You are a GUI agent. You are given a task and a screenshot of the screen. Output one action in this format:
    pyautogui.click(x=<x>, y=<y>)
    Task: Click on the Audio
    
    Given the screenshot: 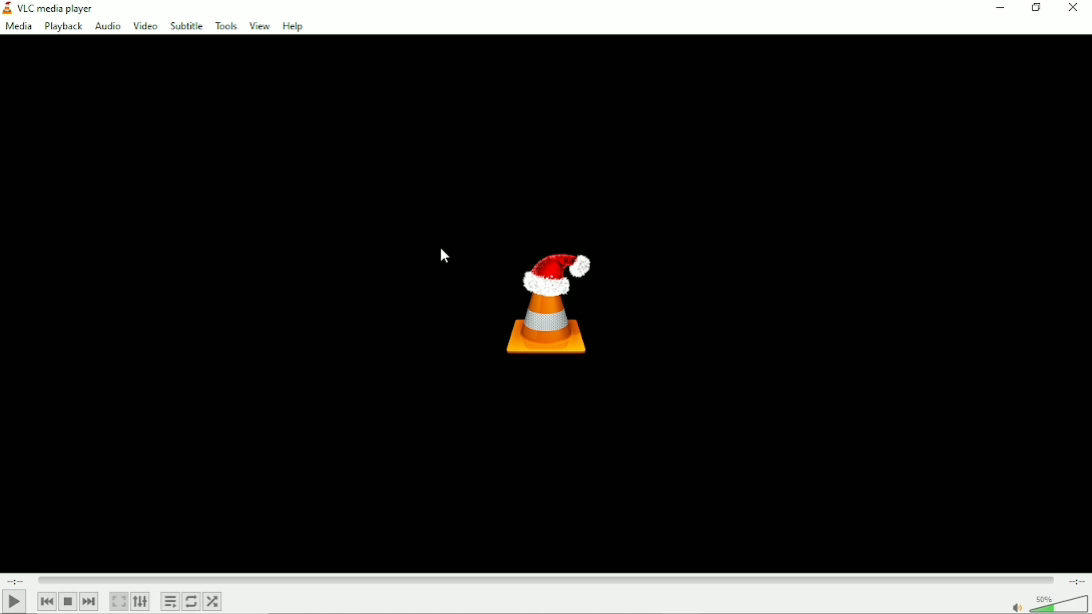 What is the action you would take?
    pyautogui.click(x=107, y=26)
    